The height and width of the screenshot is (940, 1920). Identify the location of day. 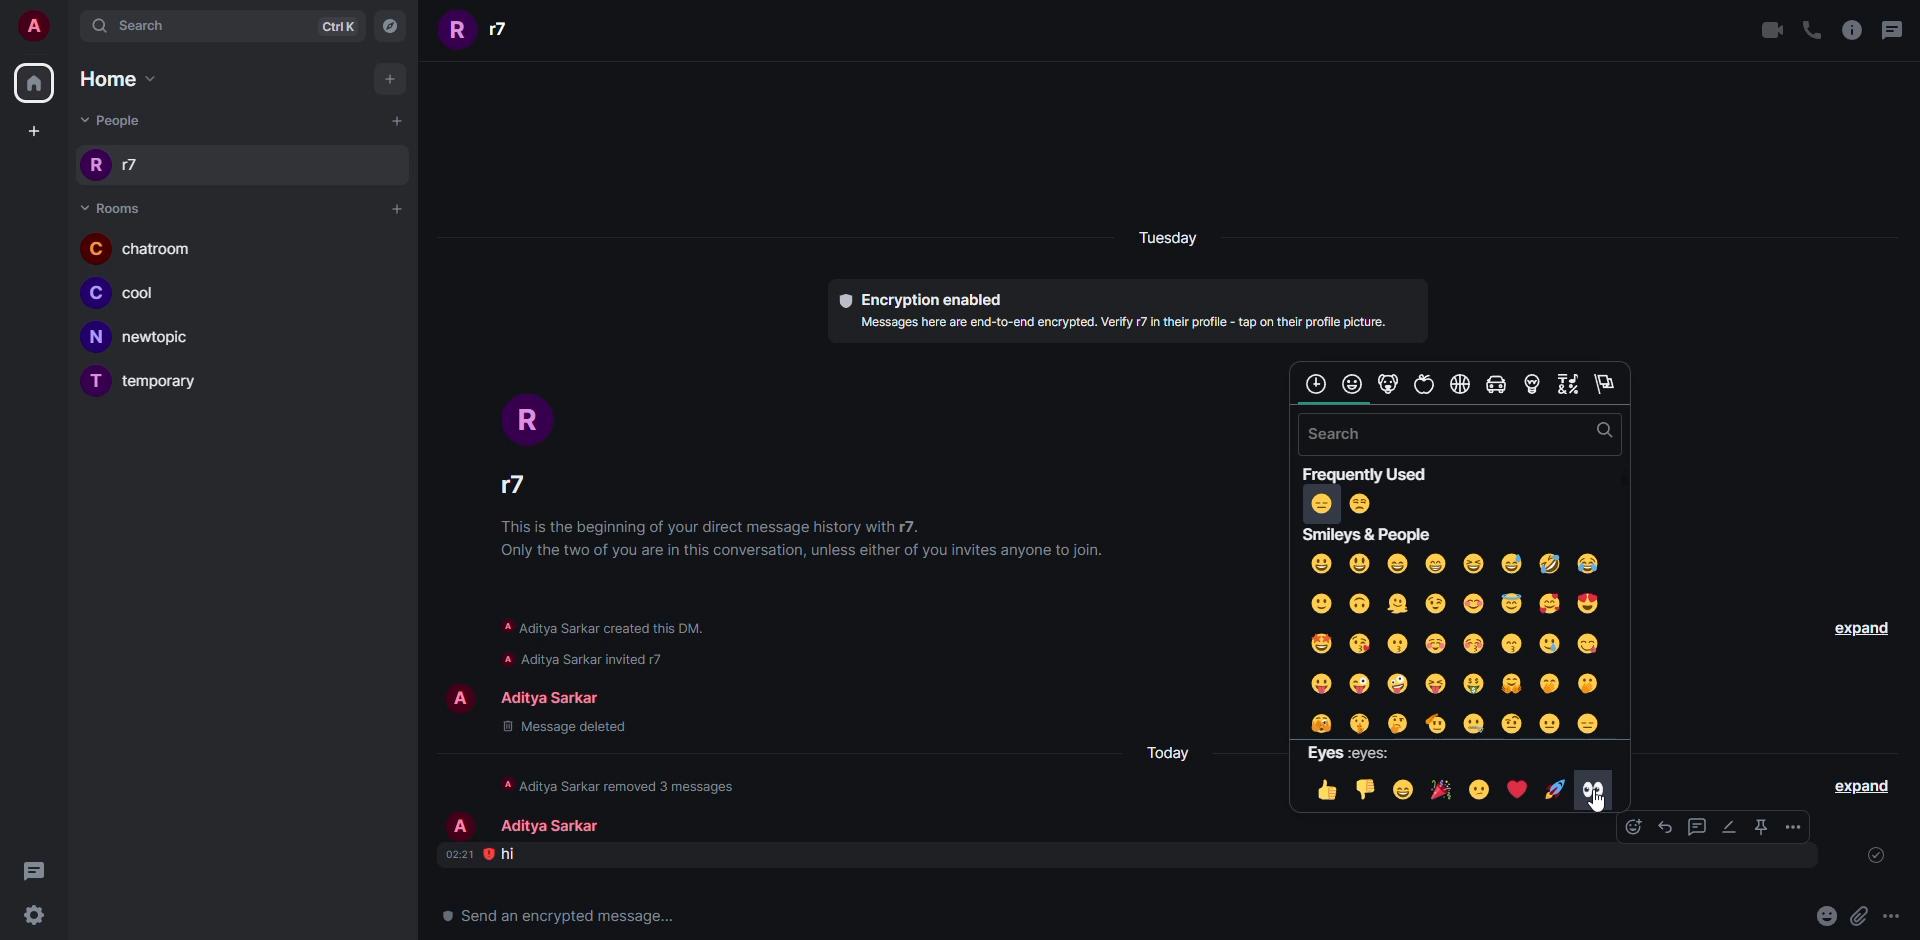
(1174, 751).